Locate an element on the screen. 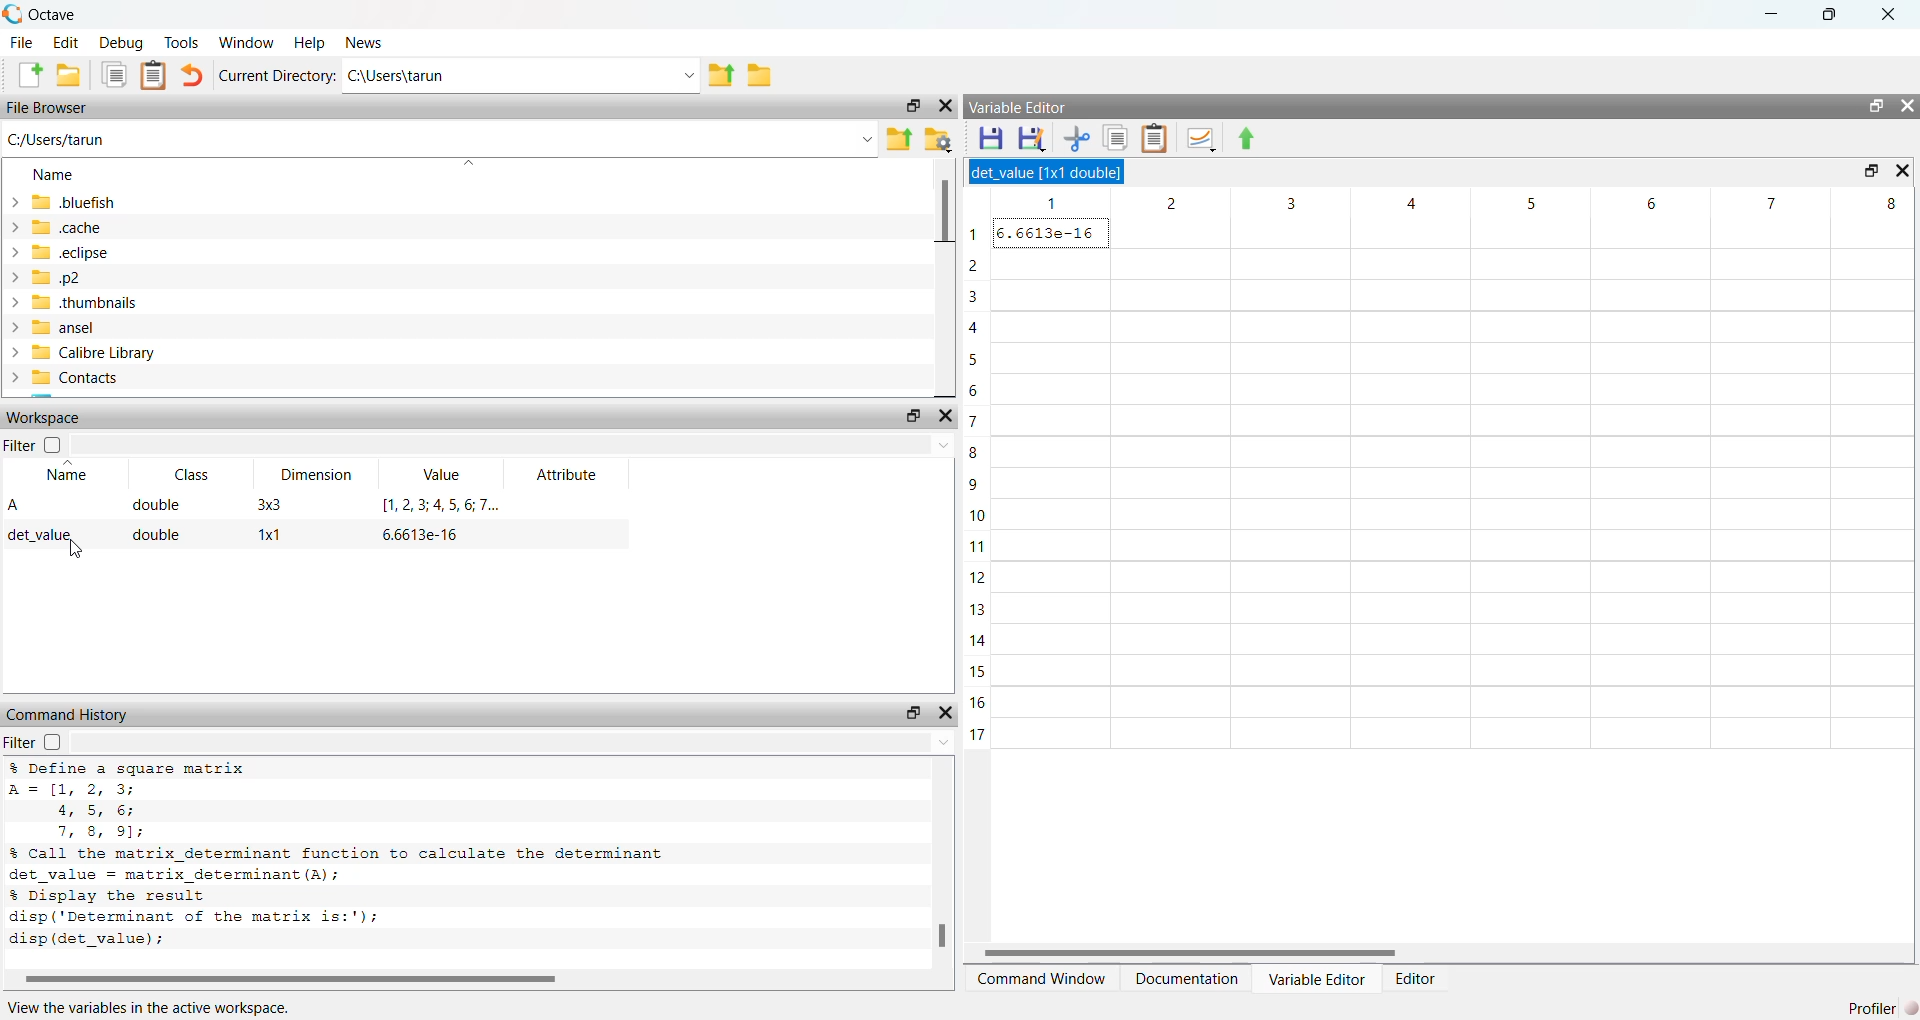 This screenshot has width=1920, height=1020. maximize is located at coordinates (915, 106).